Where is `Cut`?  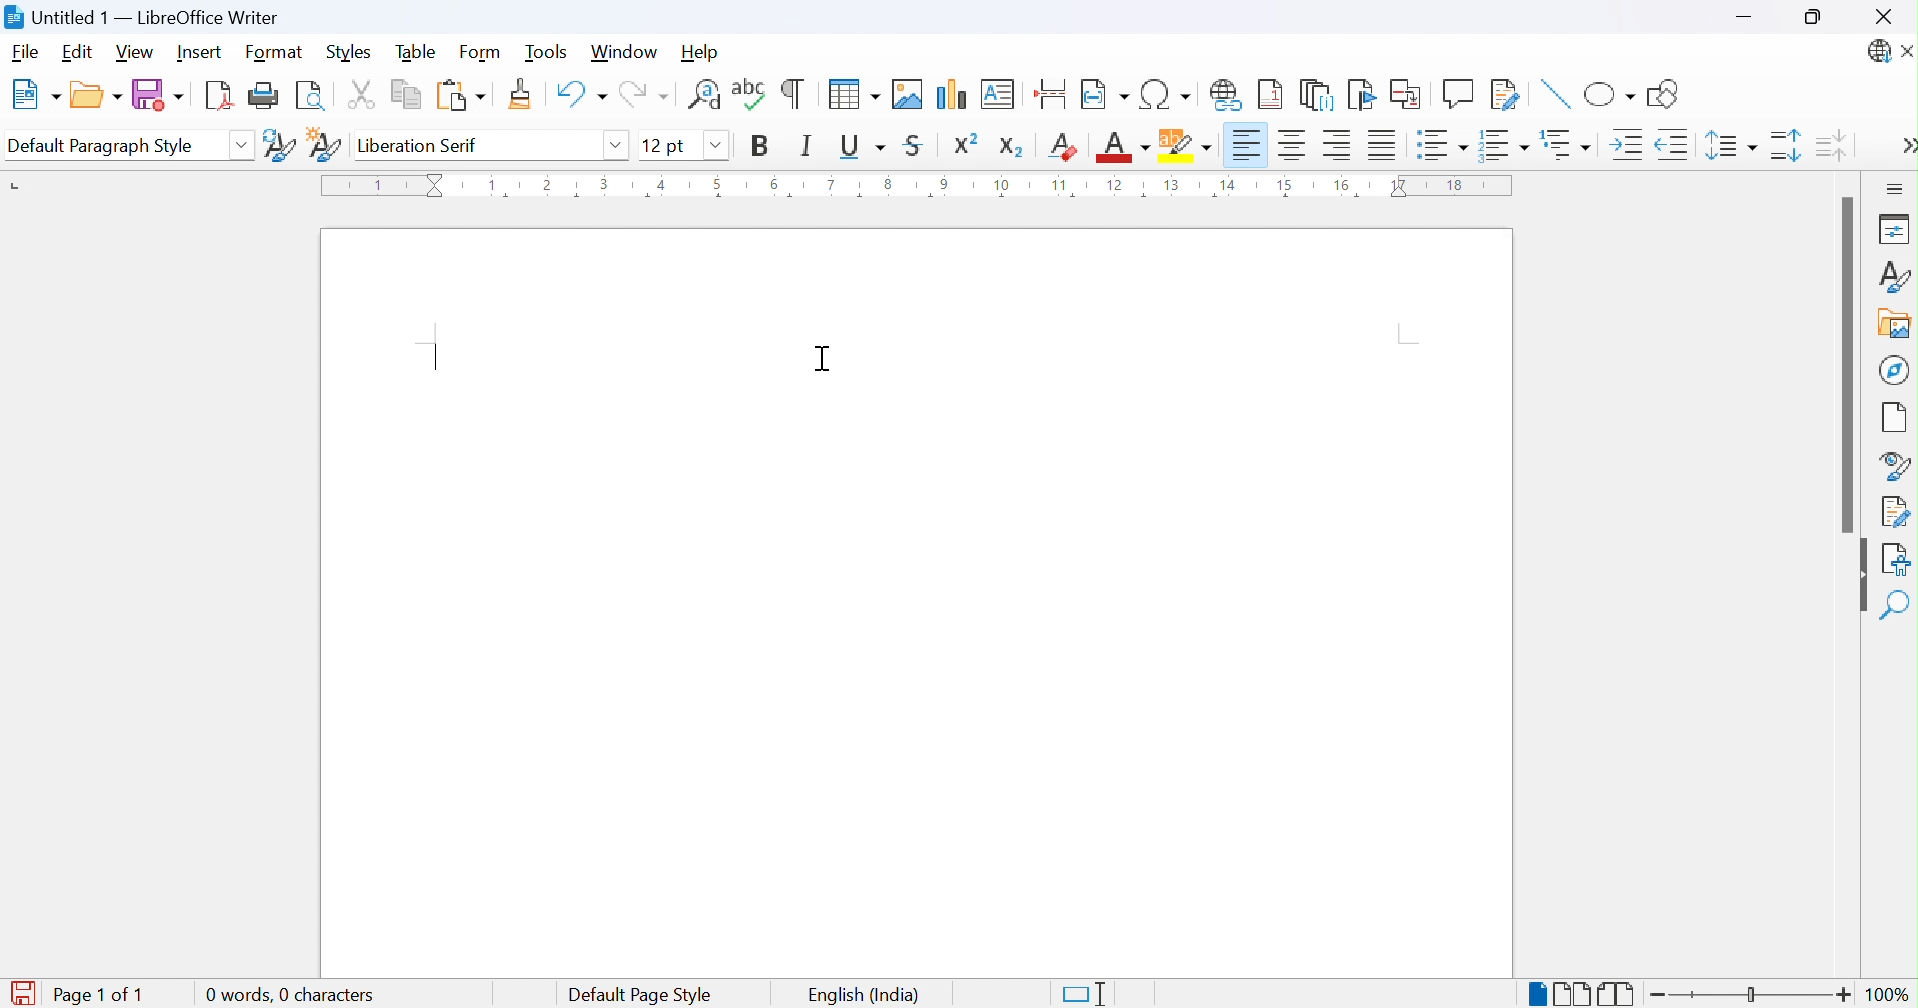 Cut is located at coordinates (361, 93).